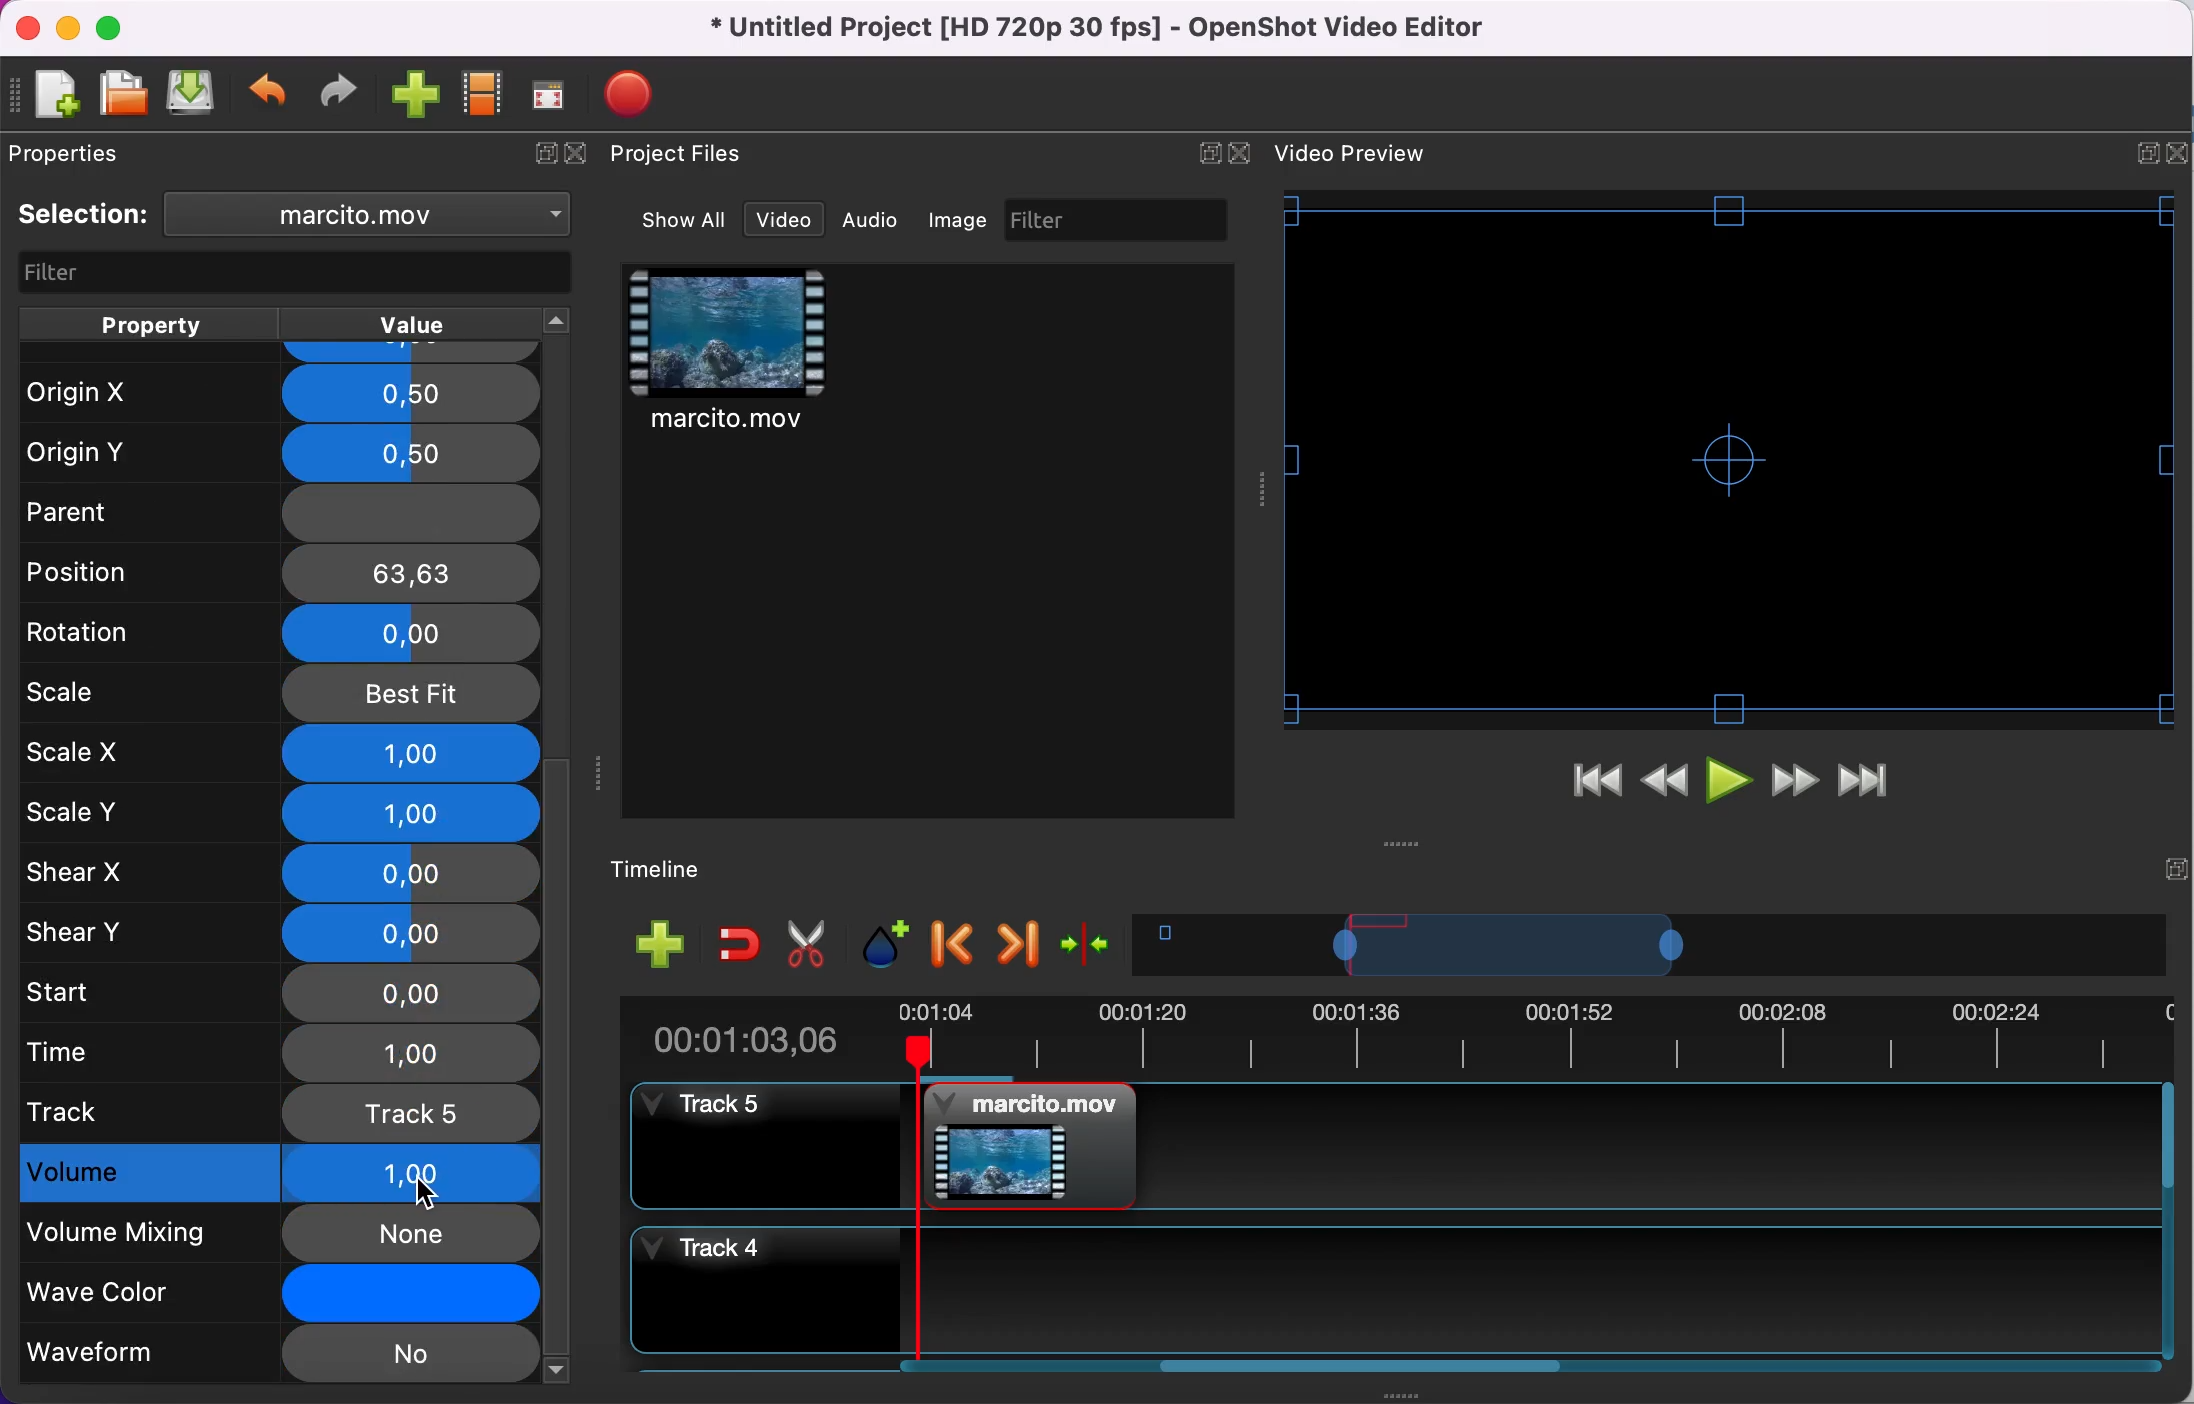  I want to click on scale y 1, so click(288, 816).